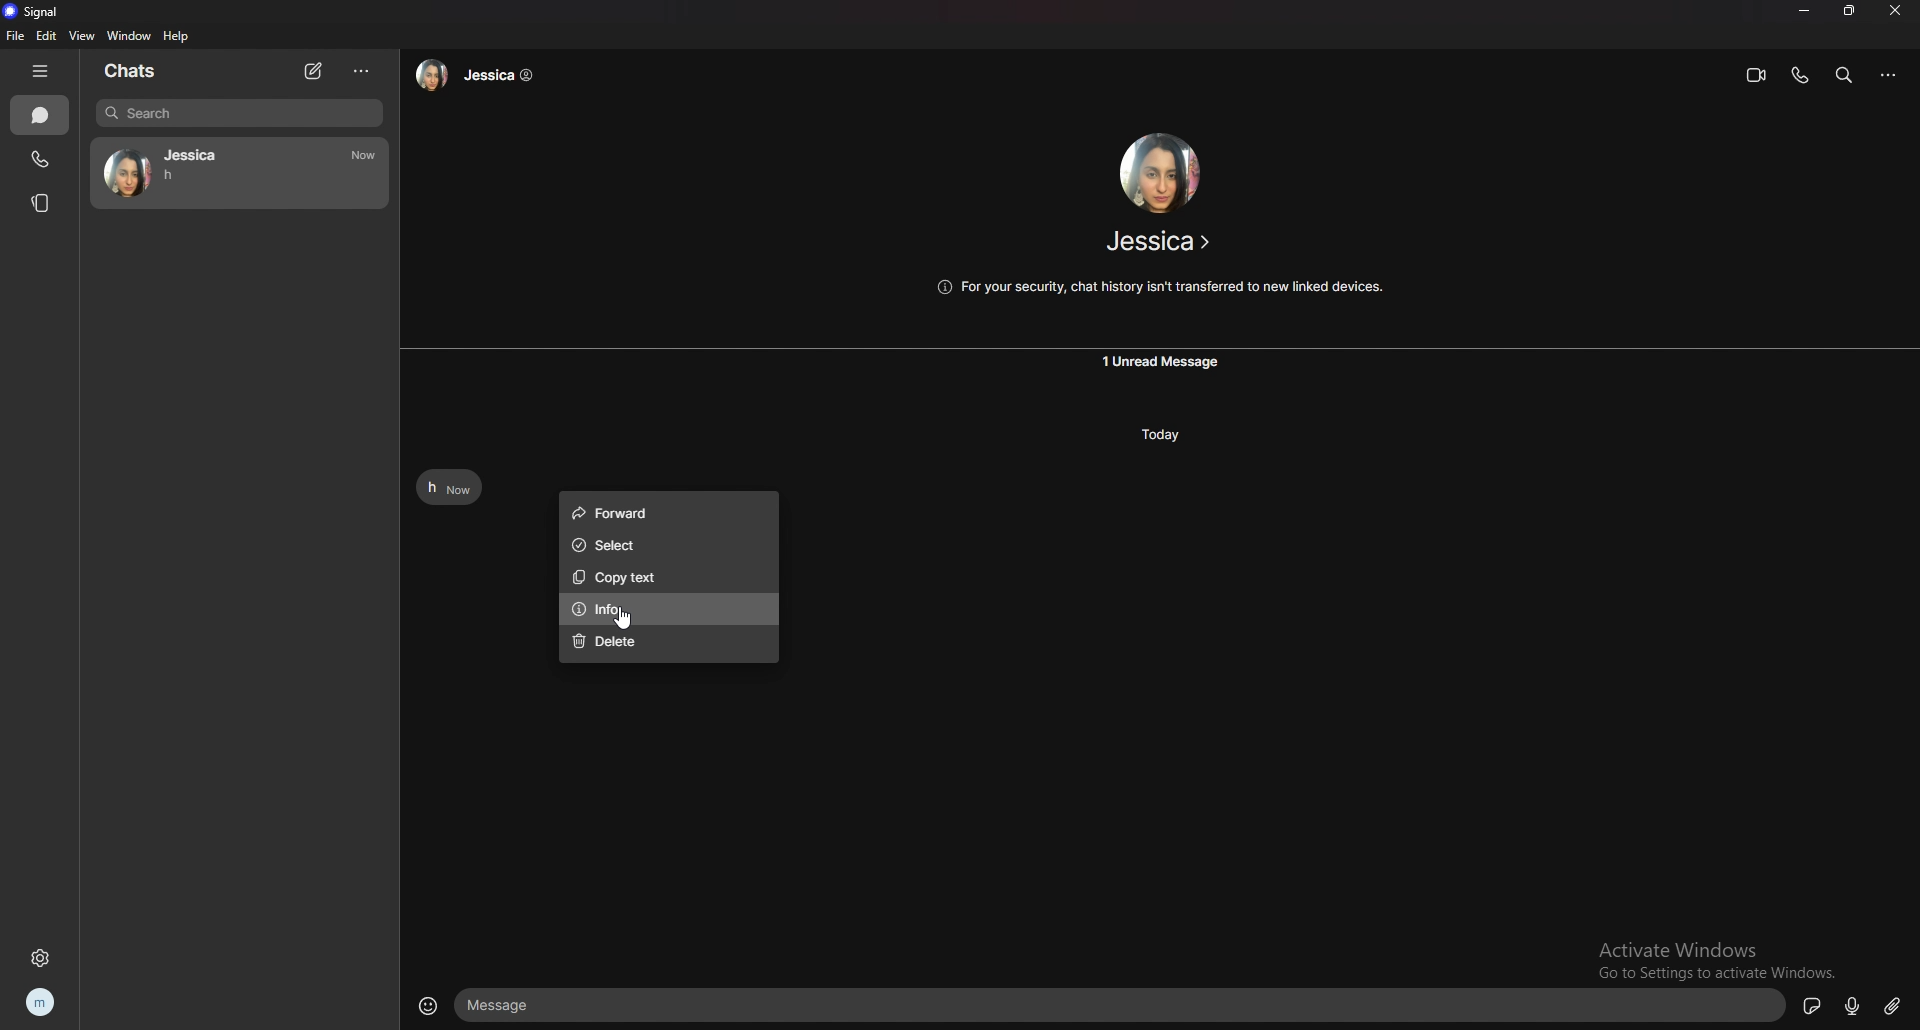  What do you see at coordinates (314, 71) in the screenshot?
I see `new chat` at bounding box center [314, 71].